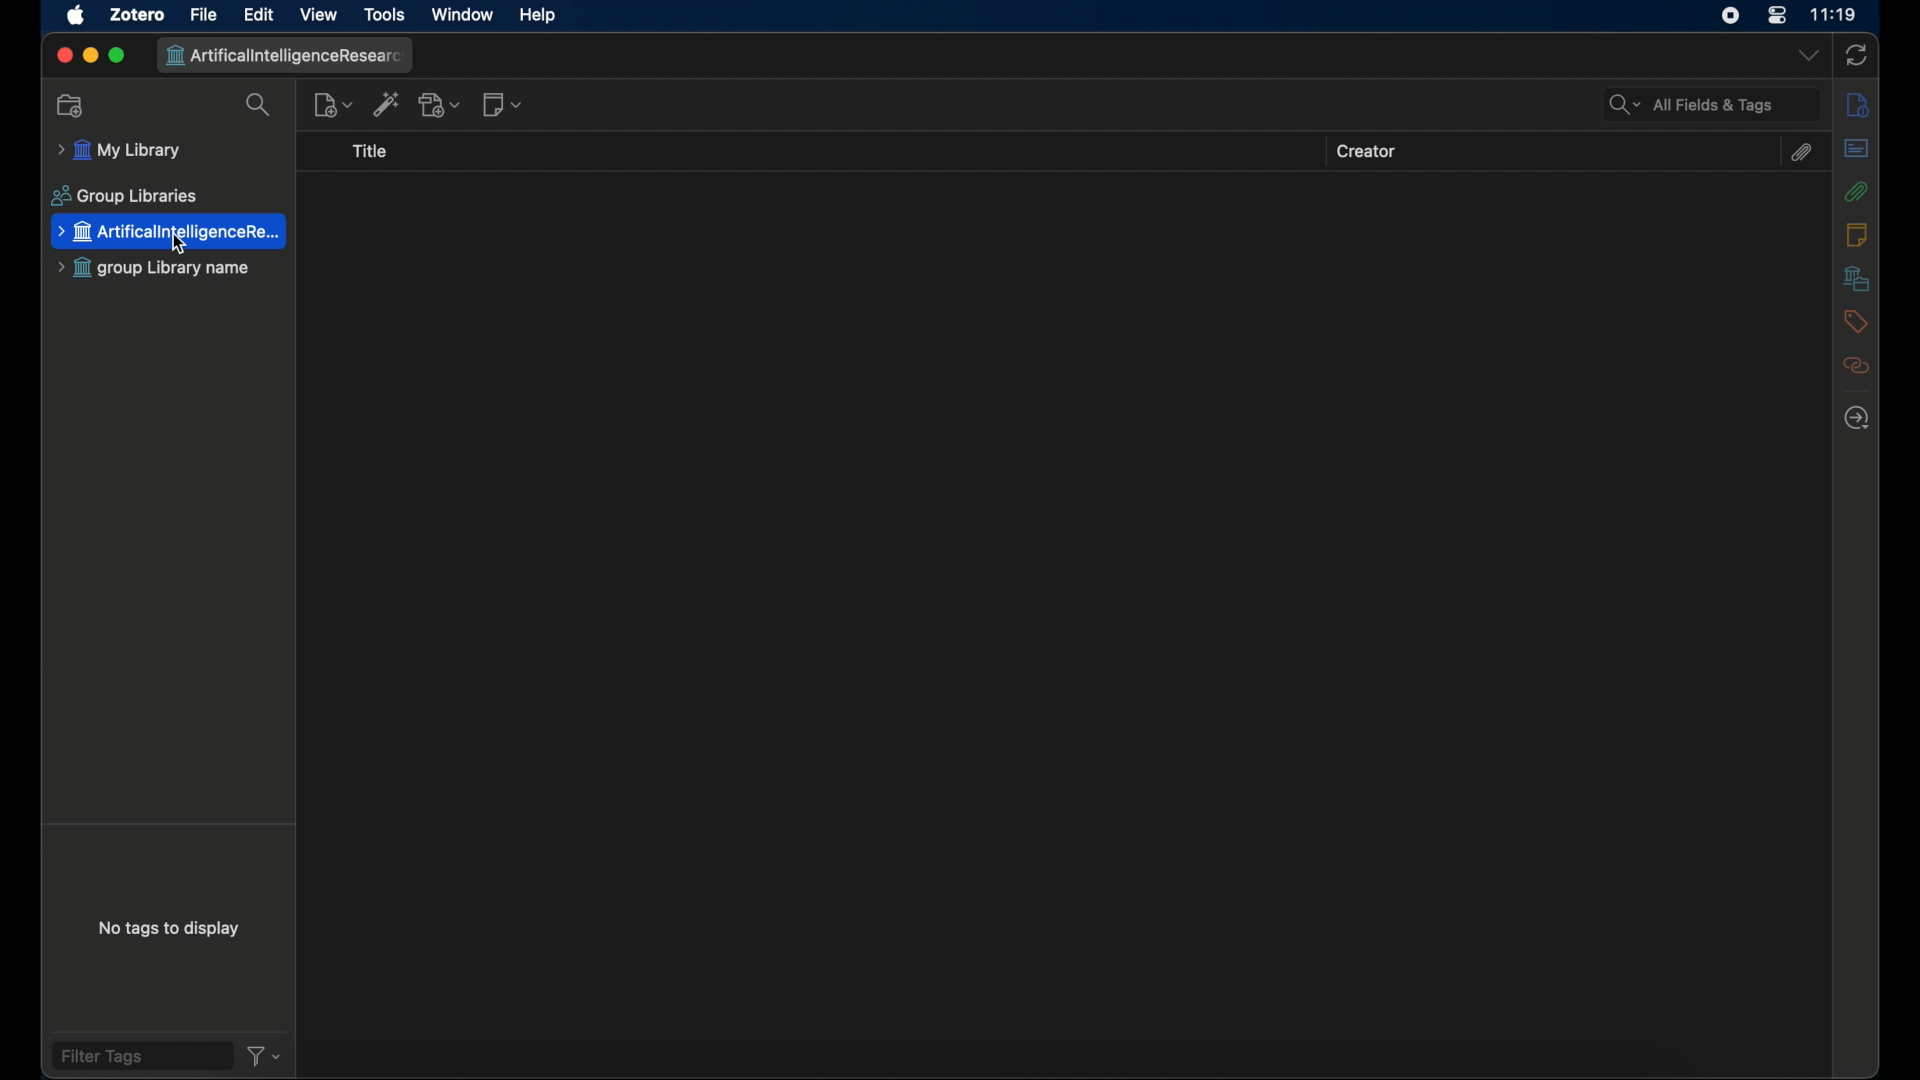 This screenshot has width=1920, height=1080. What do you see at coordinates (1806, 56) in the screenshot?
I see `dropdown` at bounding box center [1806, 56].